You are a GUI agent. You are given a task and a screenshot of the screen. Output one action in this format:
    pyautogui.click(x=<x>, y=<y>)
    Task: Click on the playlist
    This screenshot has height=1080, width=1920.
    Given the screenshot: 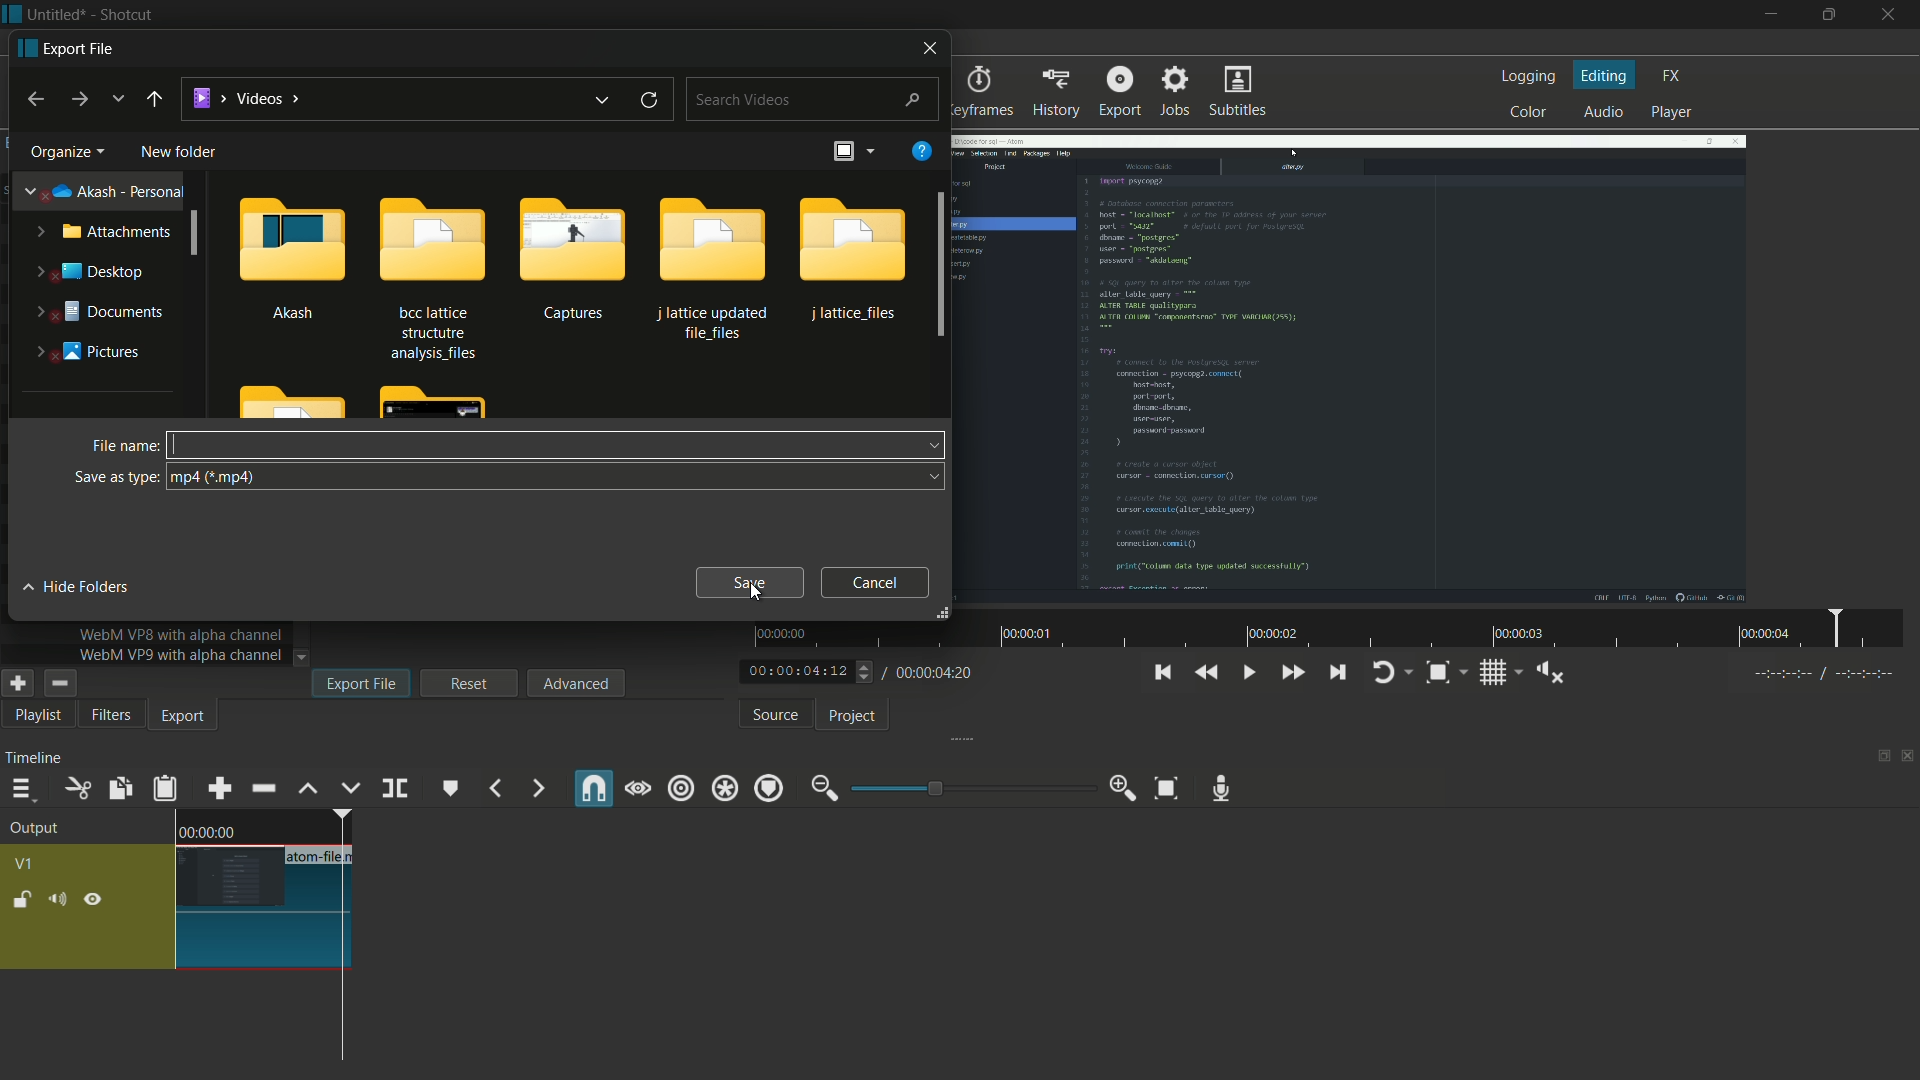 What is the action you would take?
    pyautogui.click(x=34, y=717)
    